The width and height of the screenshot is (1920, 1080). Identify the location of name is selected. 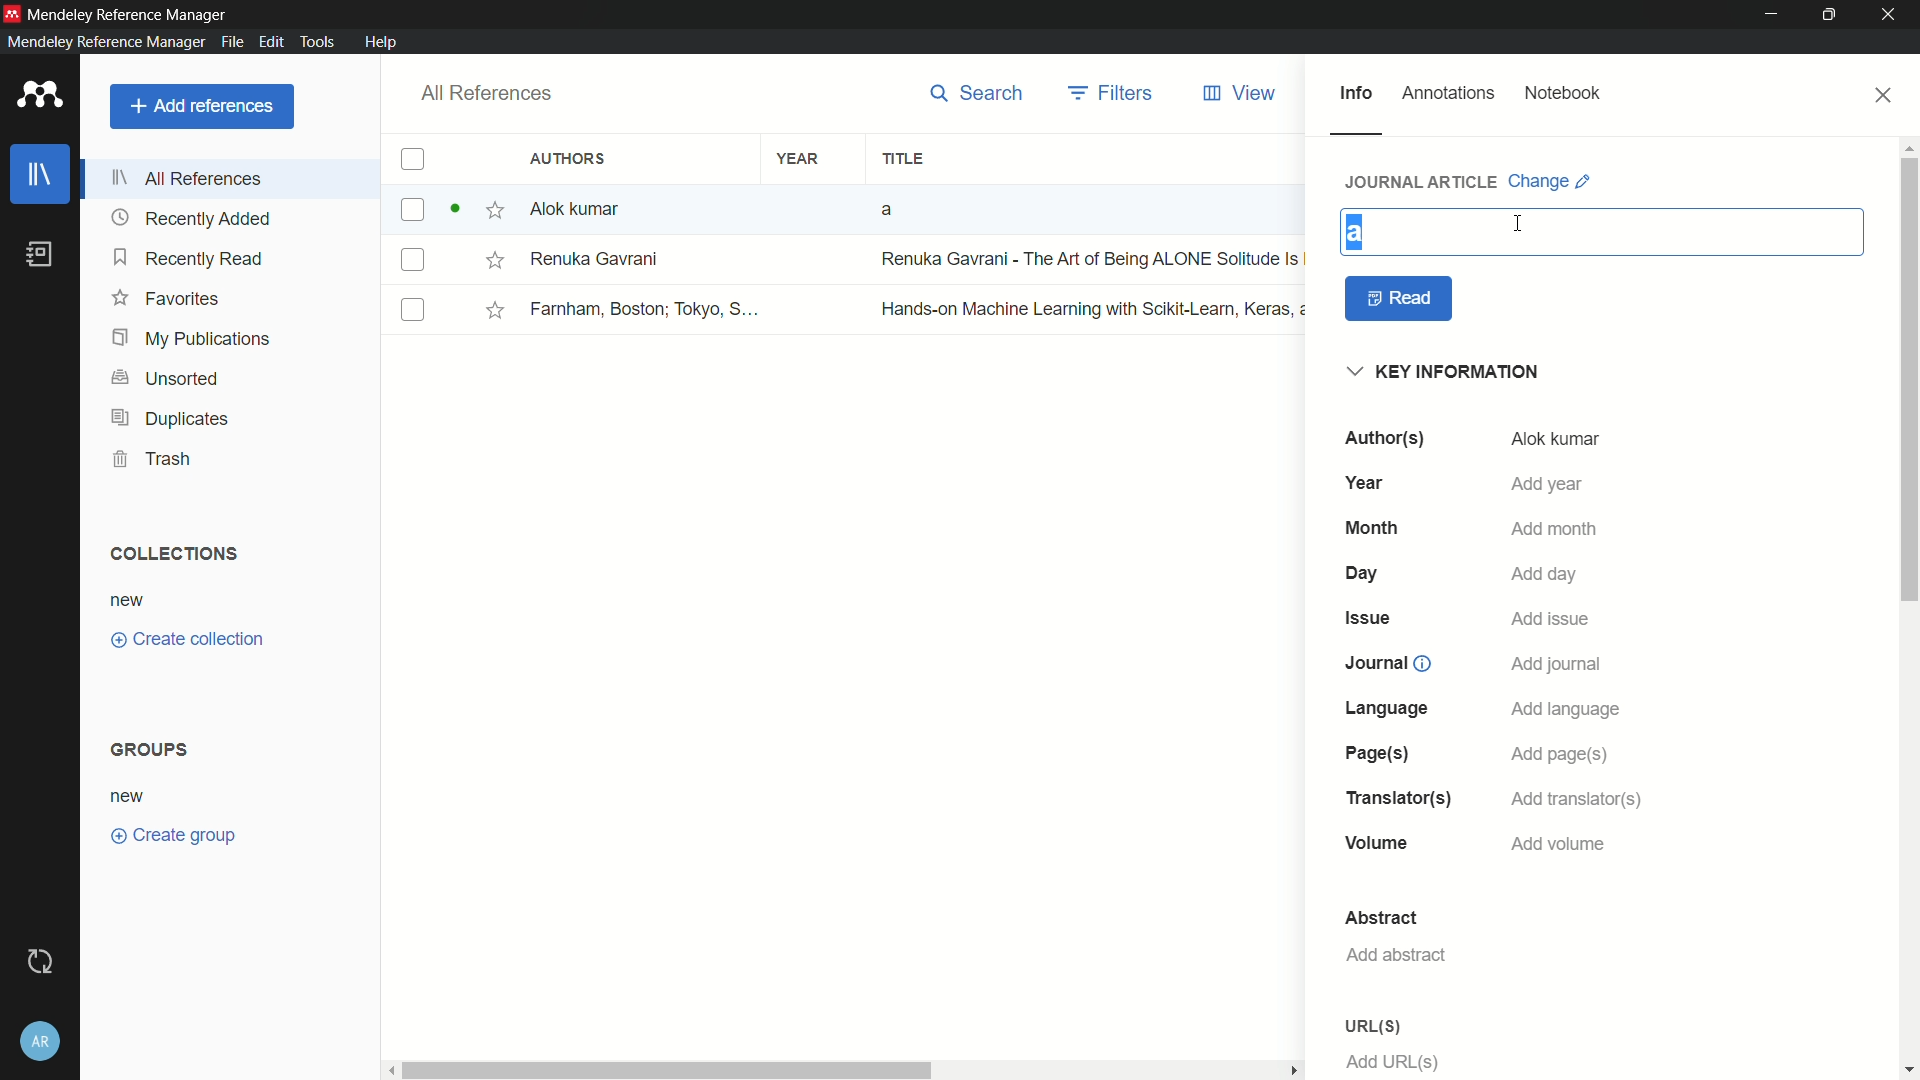
(1355, 233).